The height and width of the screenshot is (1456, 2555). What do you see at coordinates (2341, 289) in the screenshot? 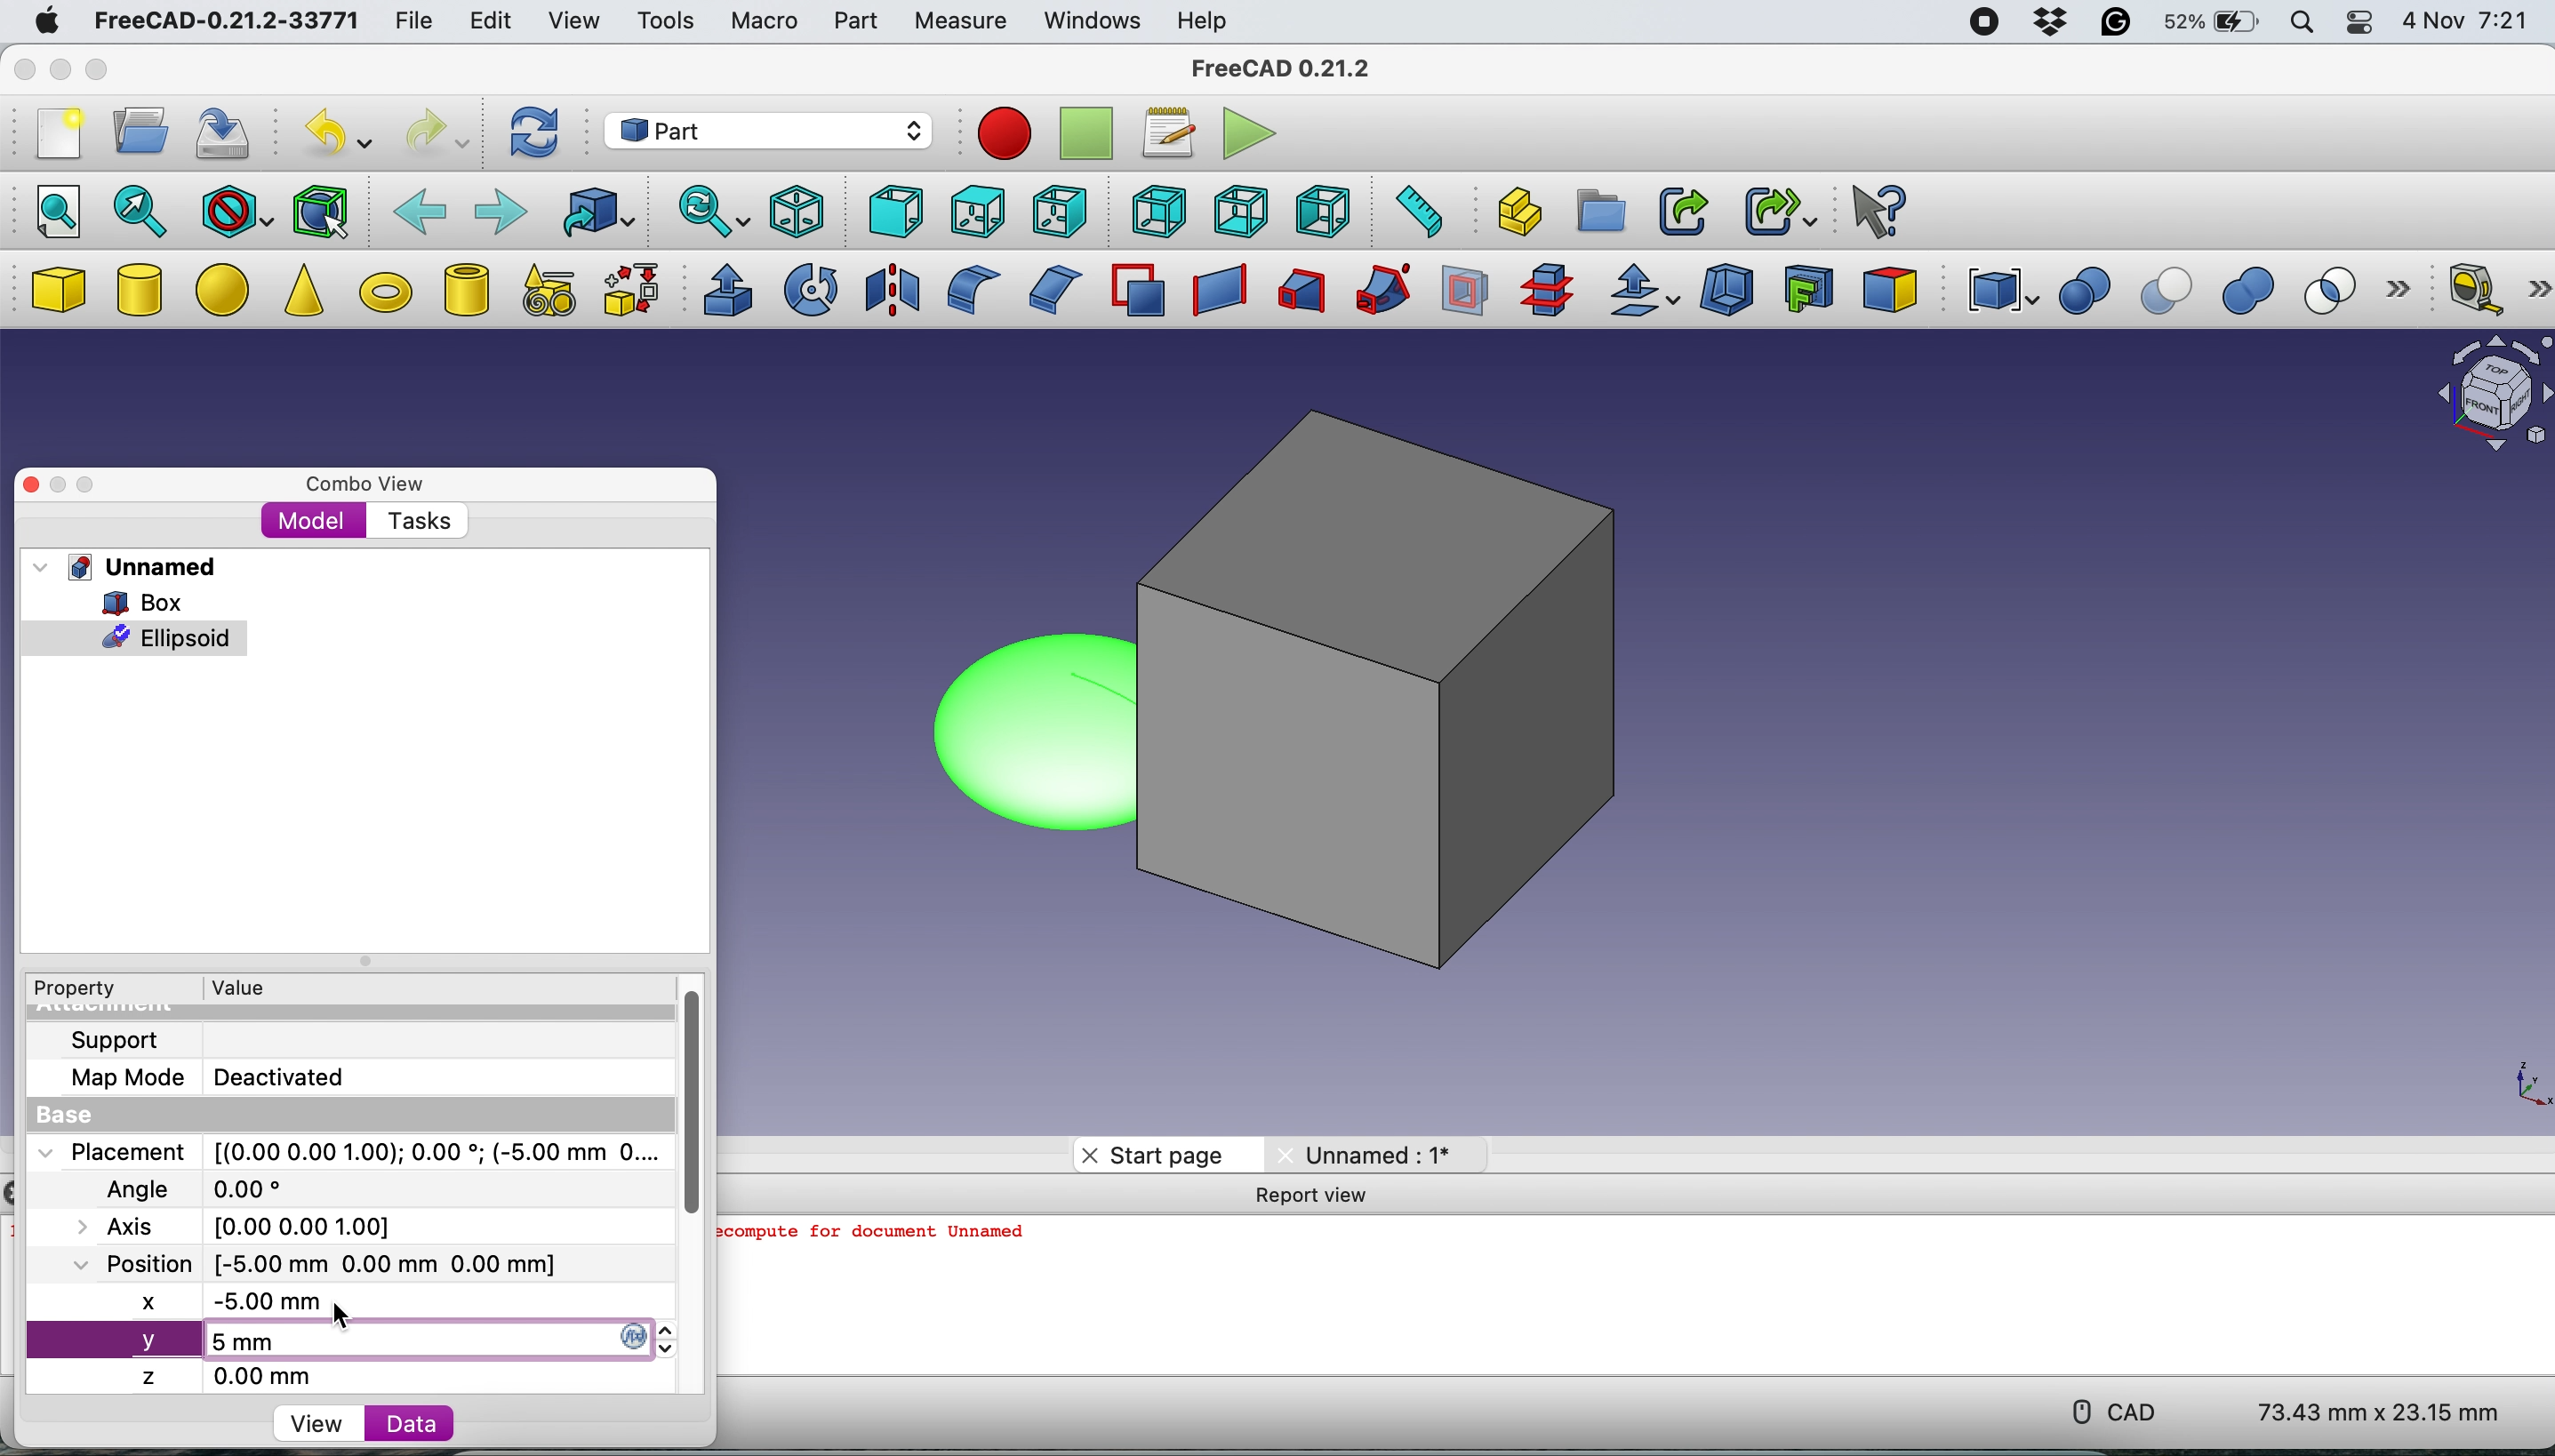
I see `intersection` at bounding box center [2341, 289].